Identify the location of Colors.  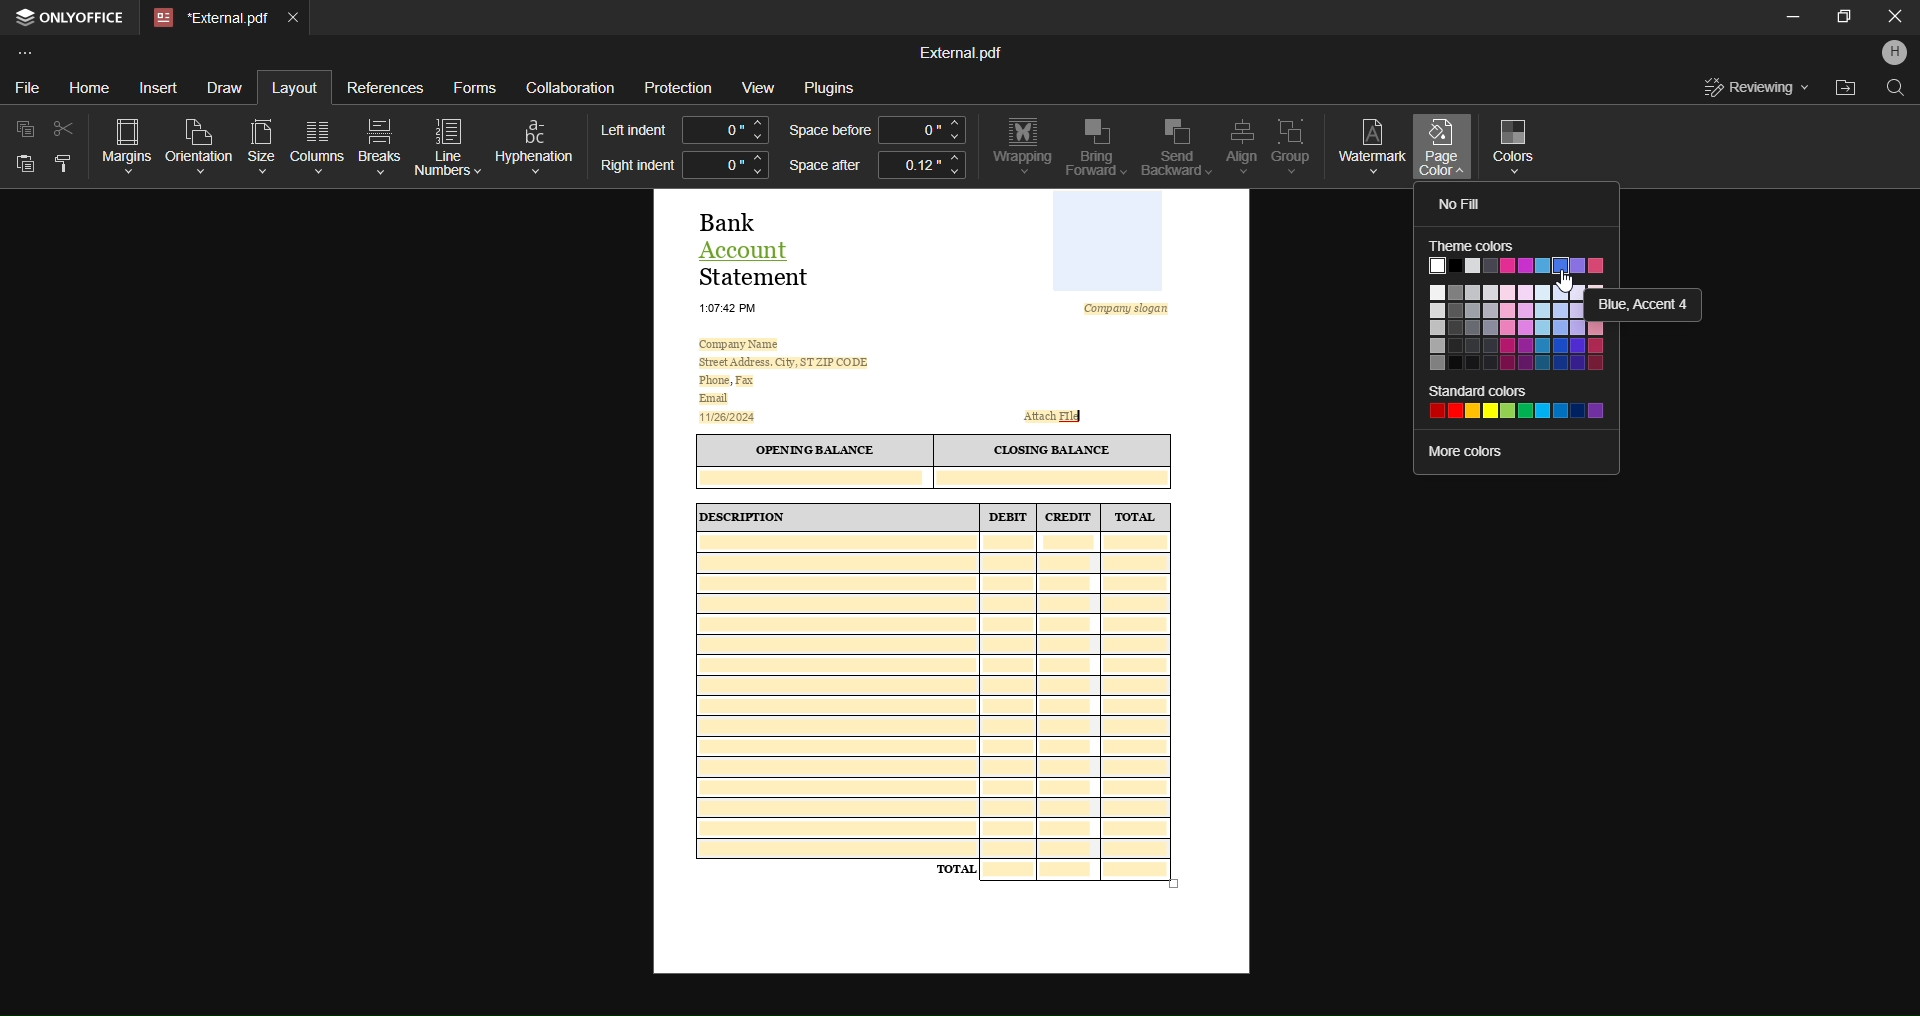
(1520, 144).